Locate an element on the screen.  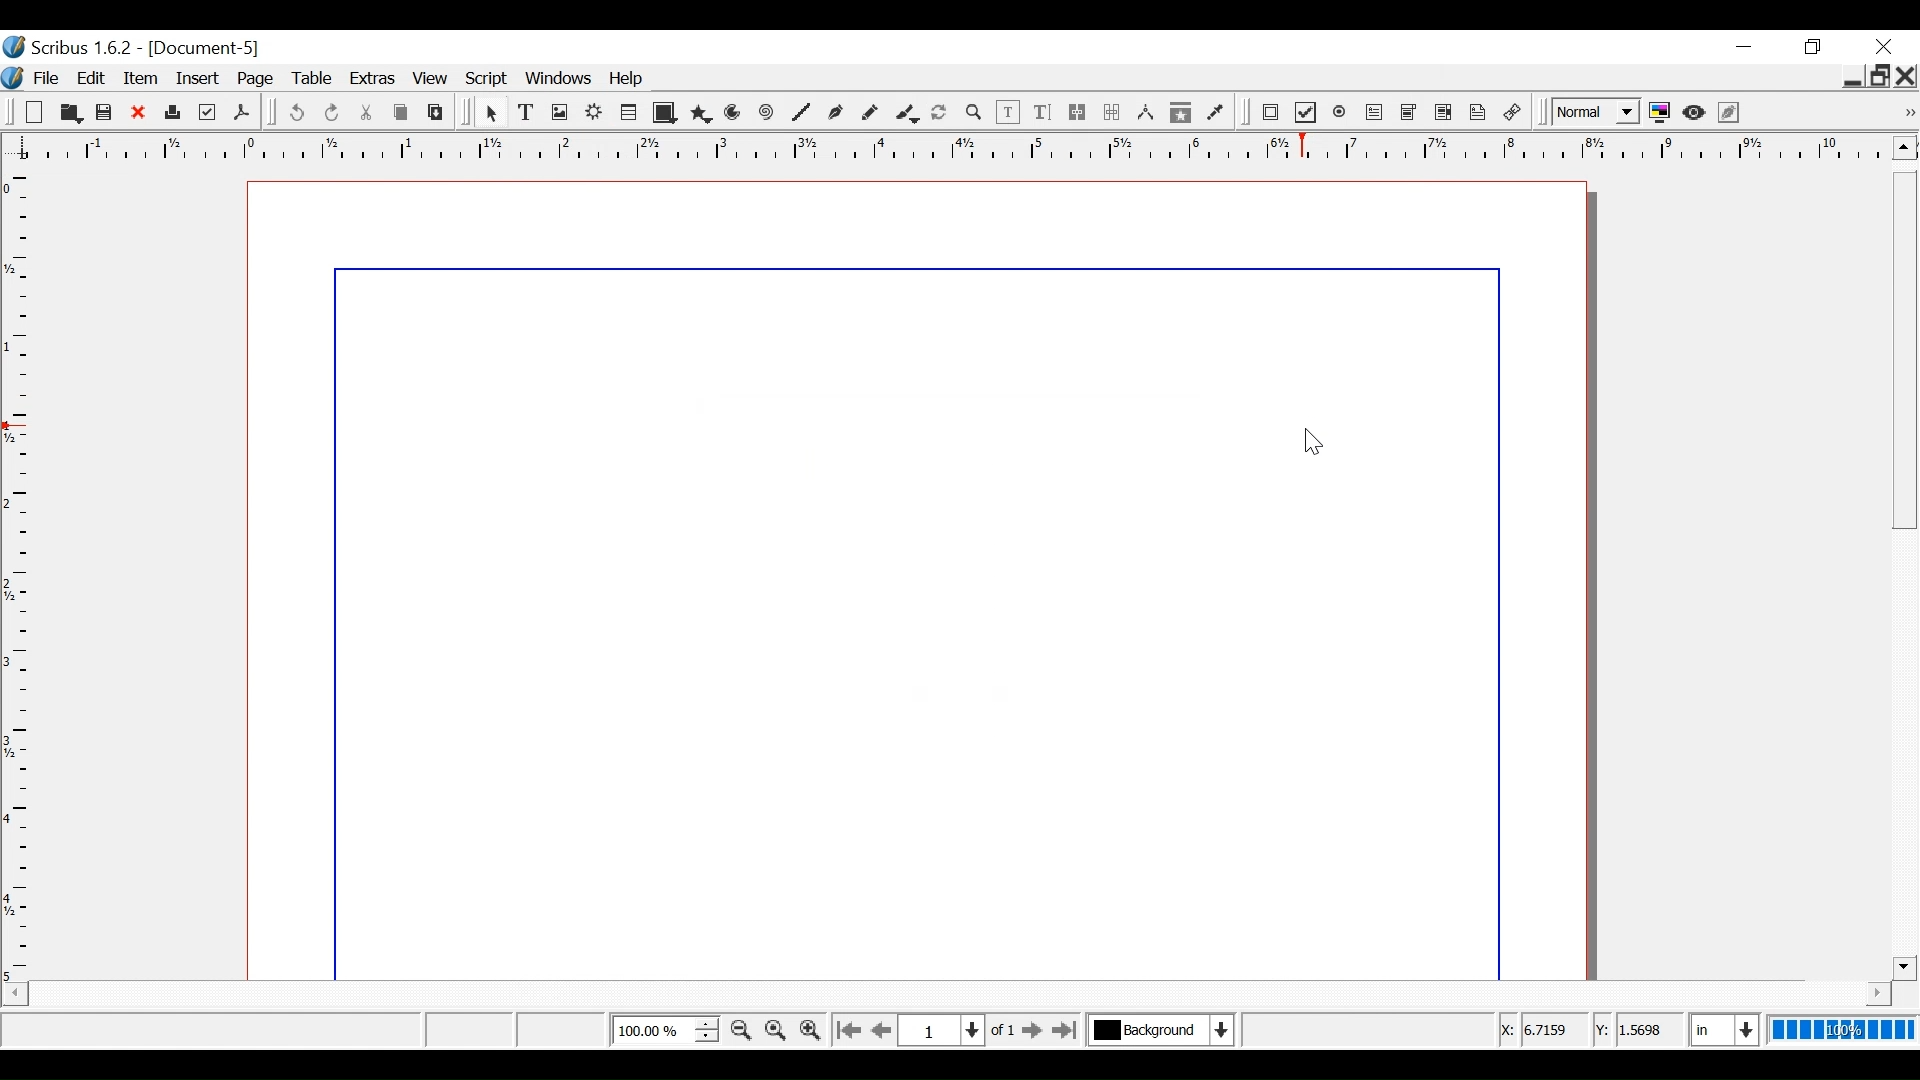
Restore is located at coordinates (1879, 76).